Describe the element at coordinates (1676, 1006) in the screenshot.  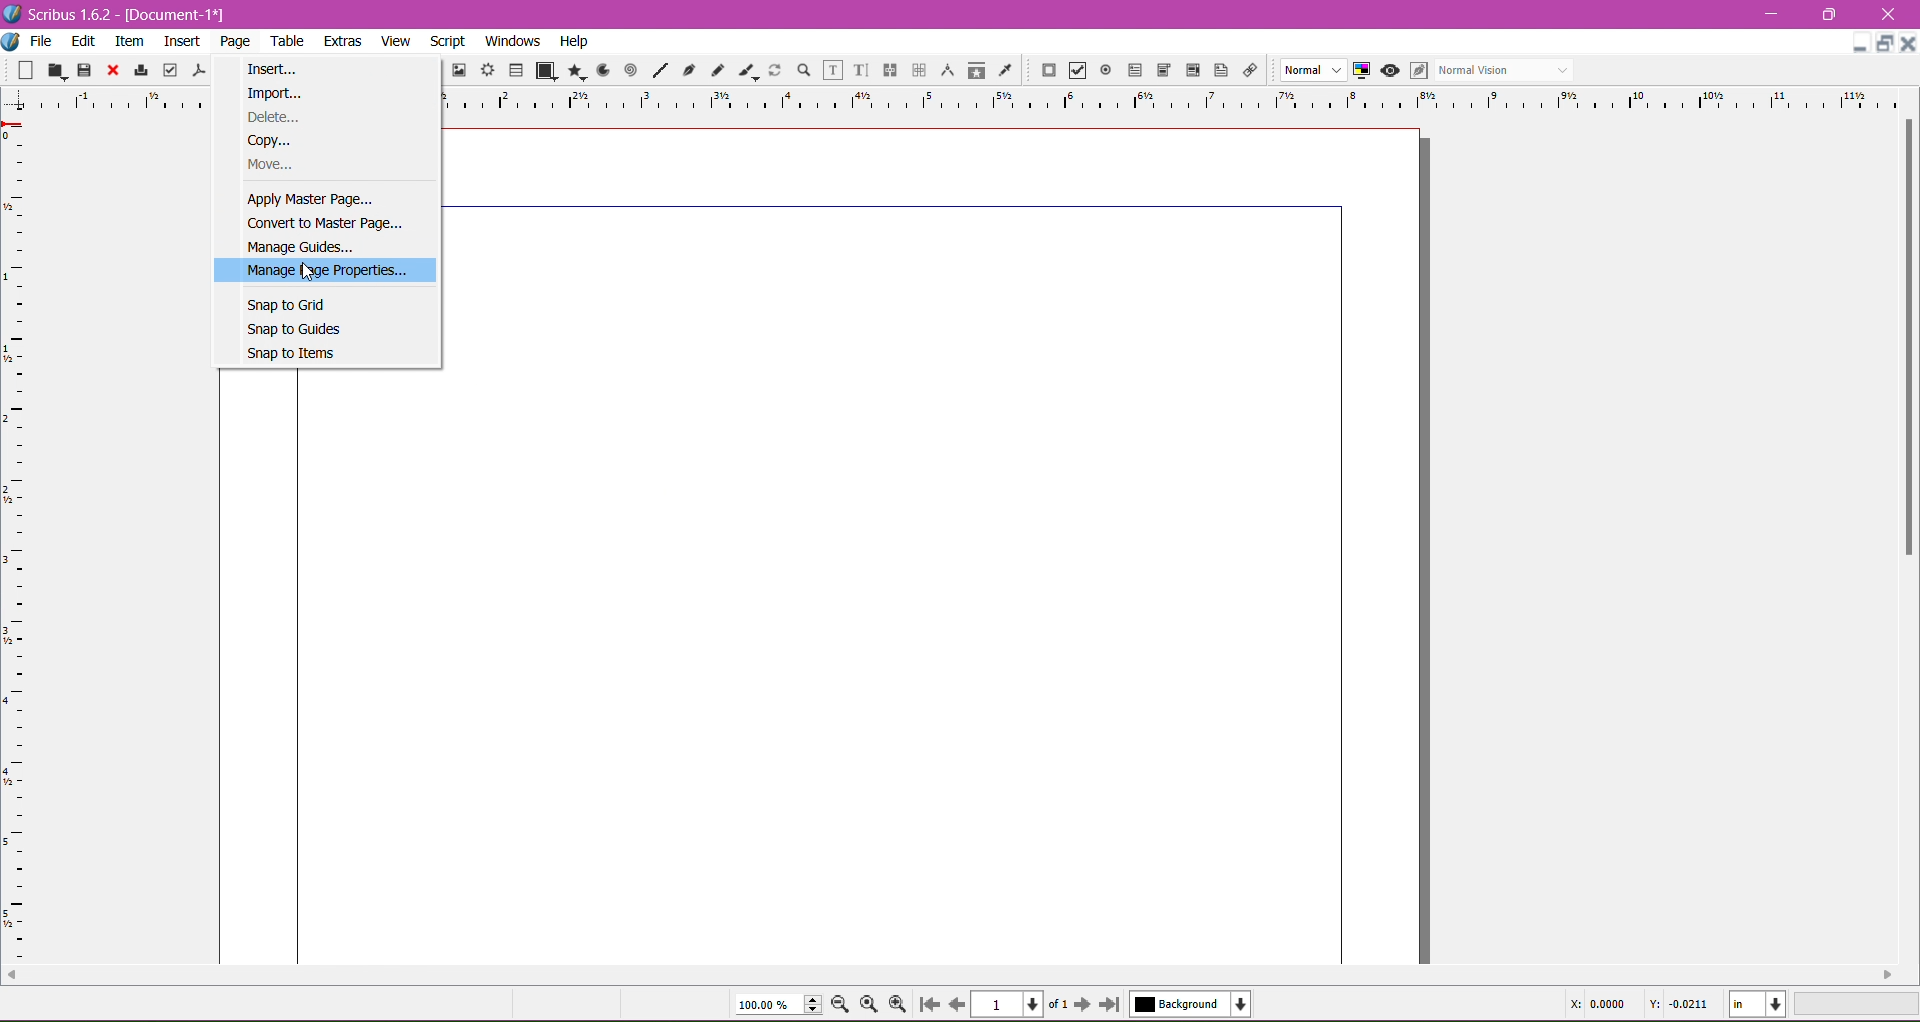
I see `Cursor Coordinate -Y ` at that location.